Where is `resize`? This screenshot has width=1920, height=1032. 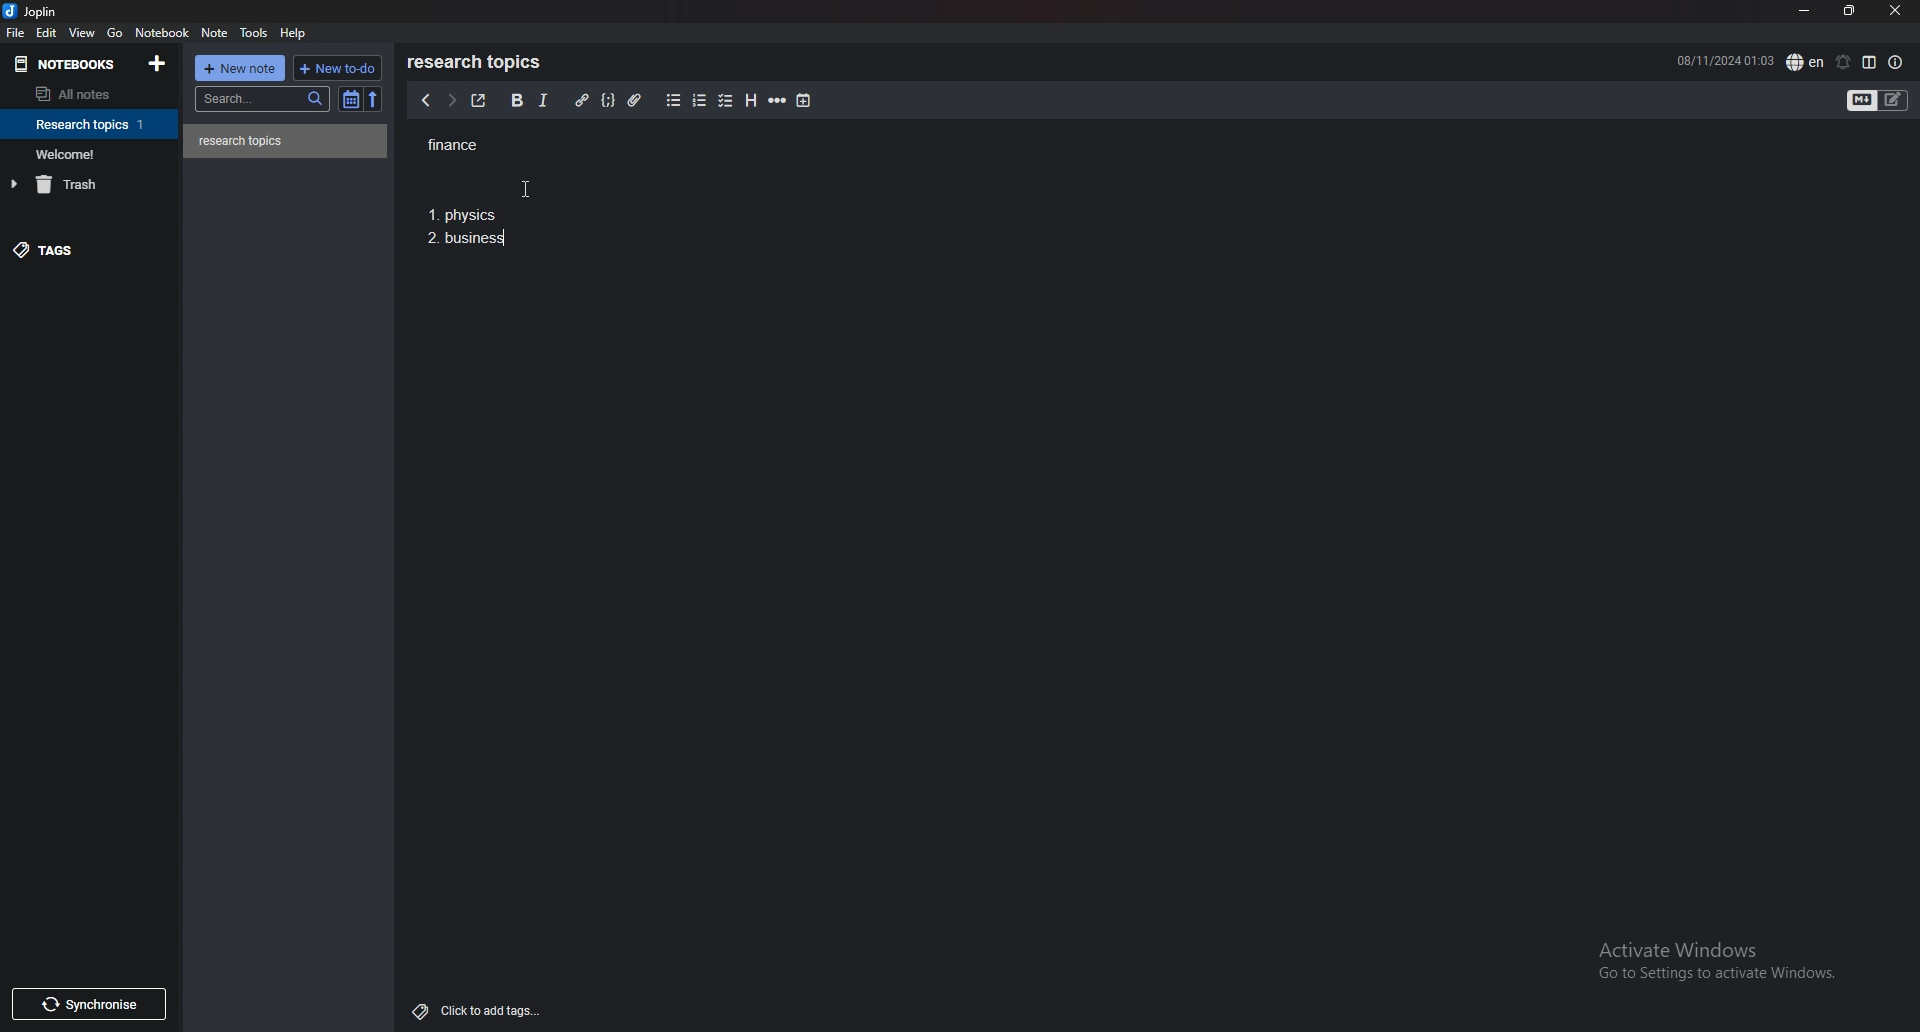 resize is located at coordinates (1848, 10).